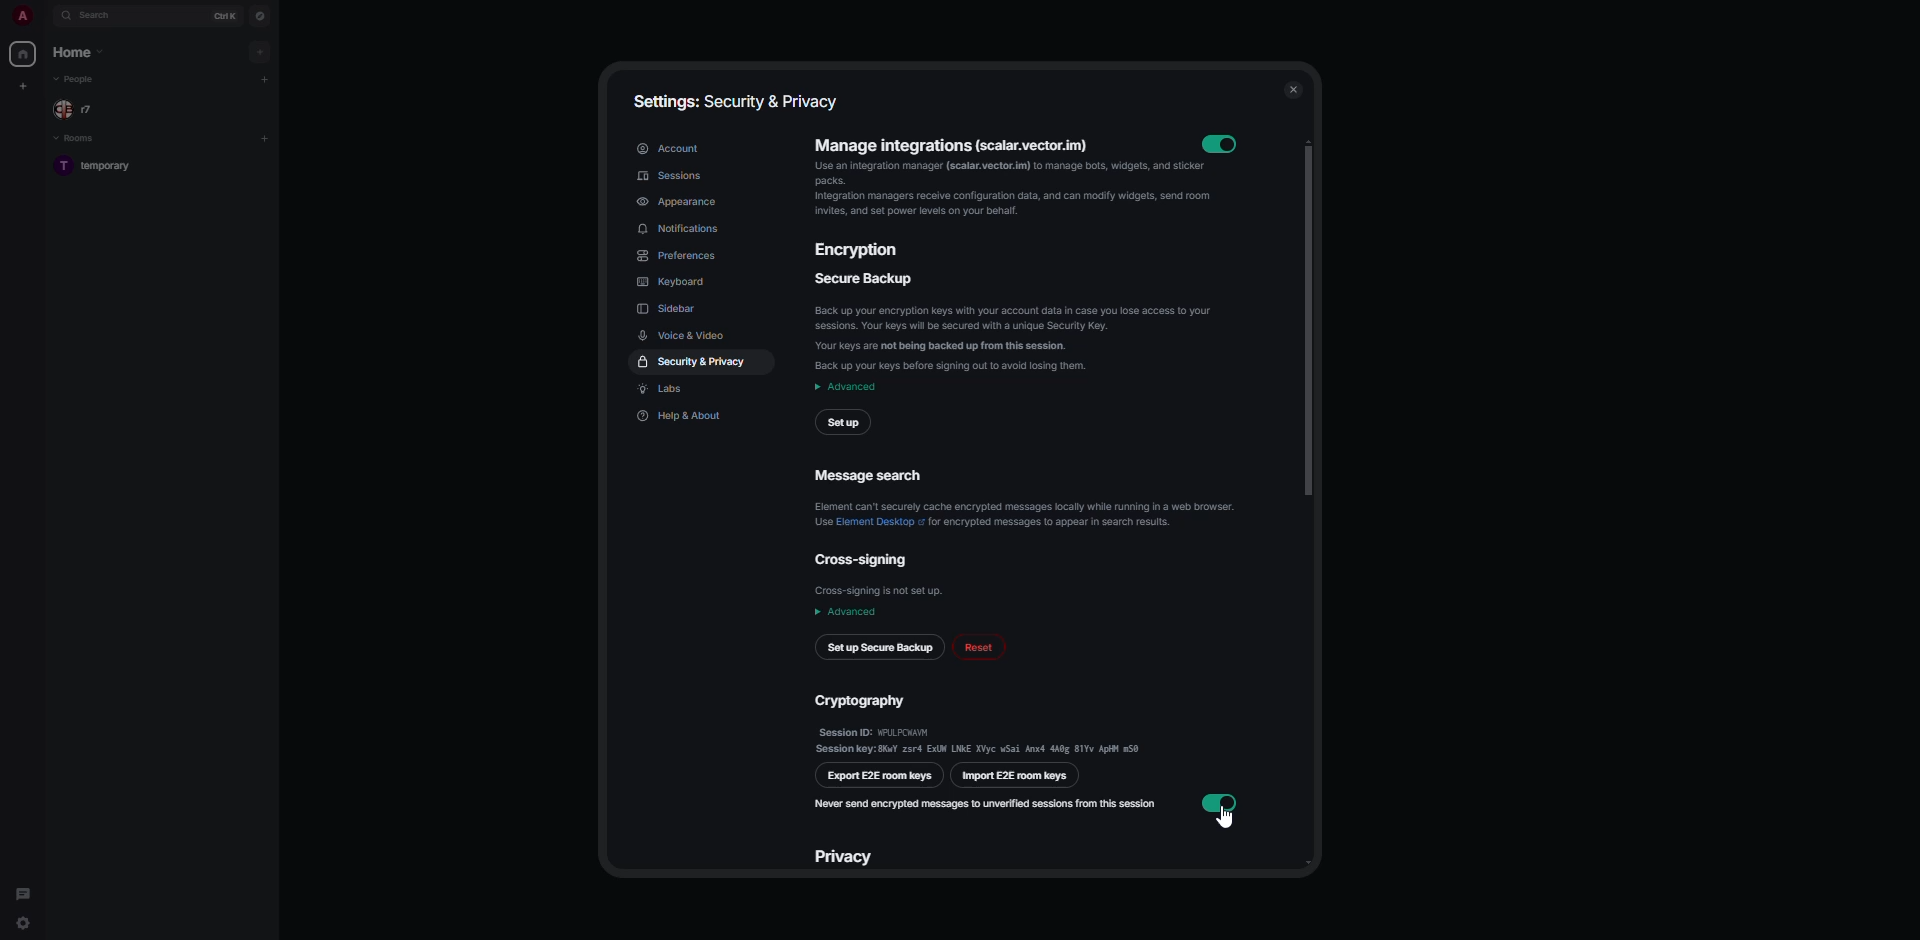 This screenshot has width=1920, height=940. What do you see at coordinates (22, 15) in the screenshot?
I see `profile` at bounding box center [22, 15].